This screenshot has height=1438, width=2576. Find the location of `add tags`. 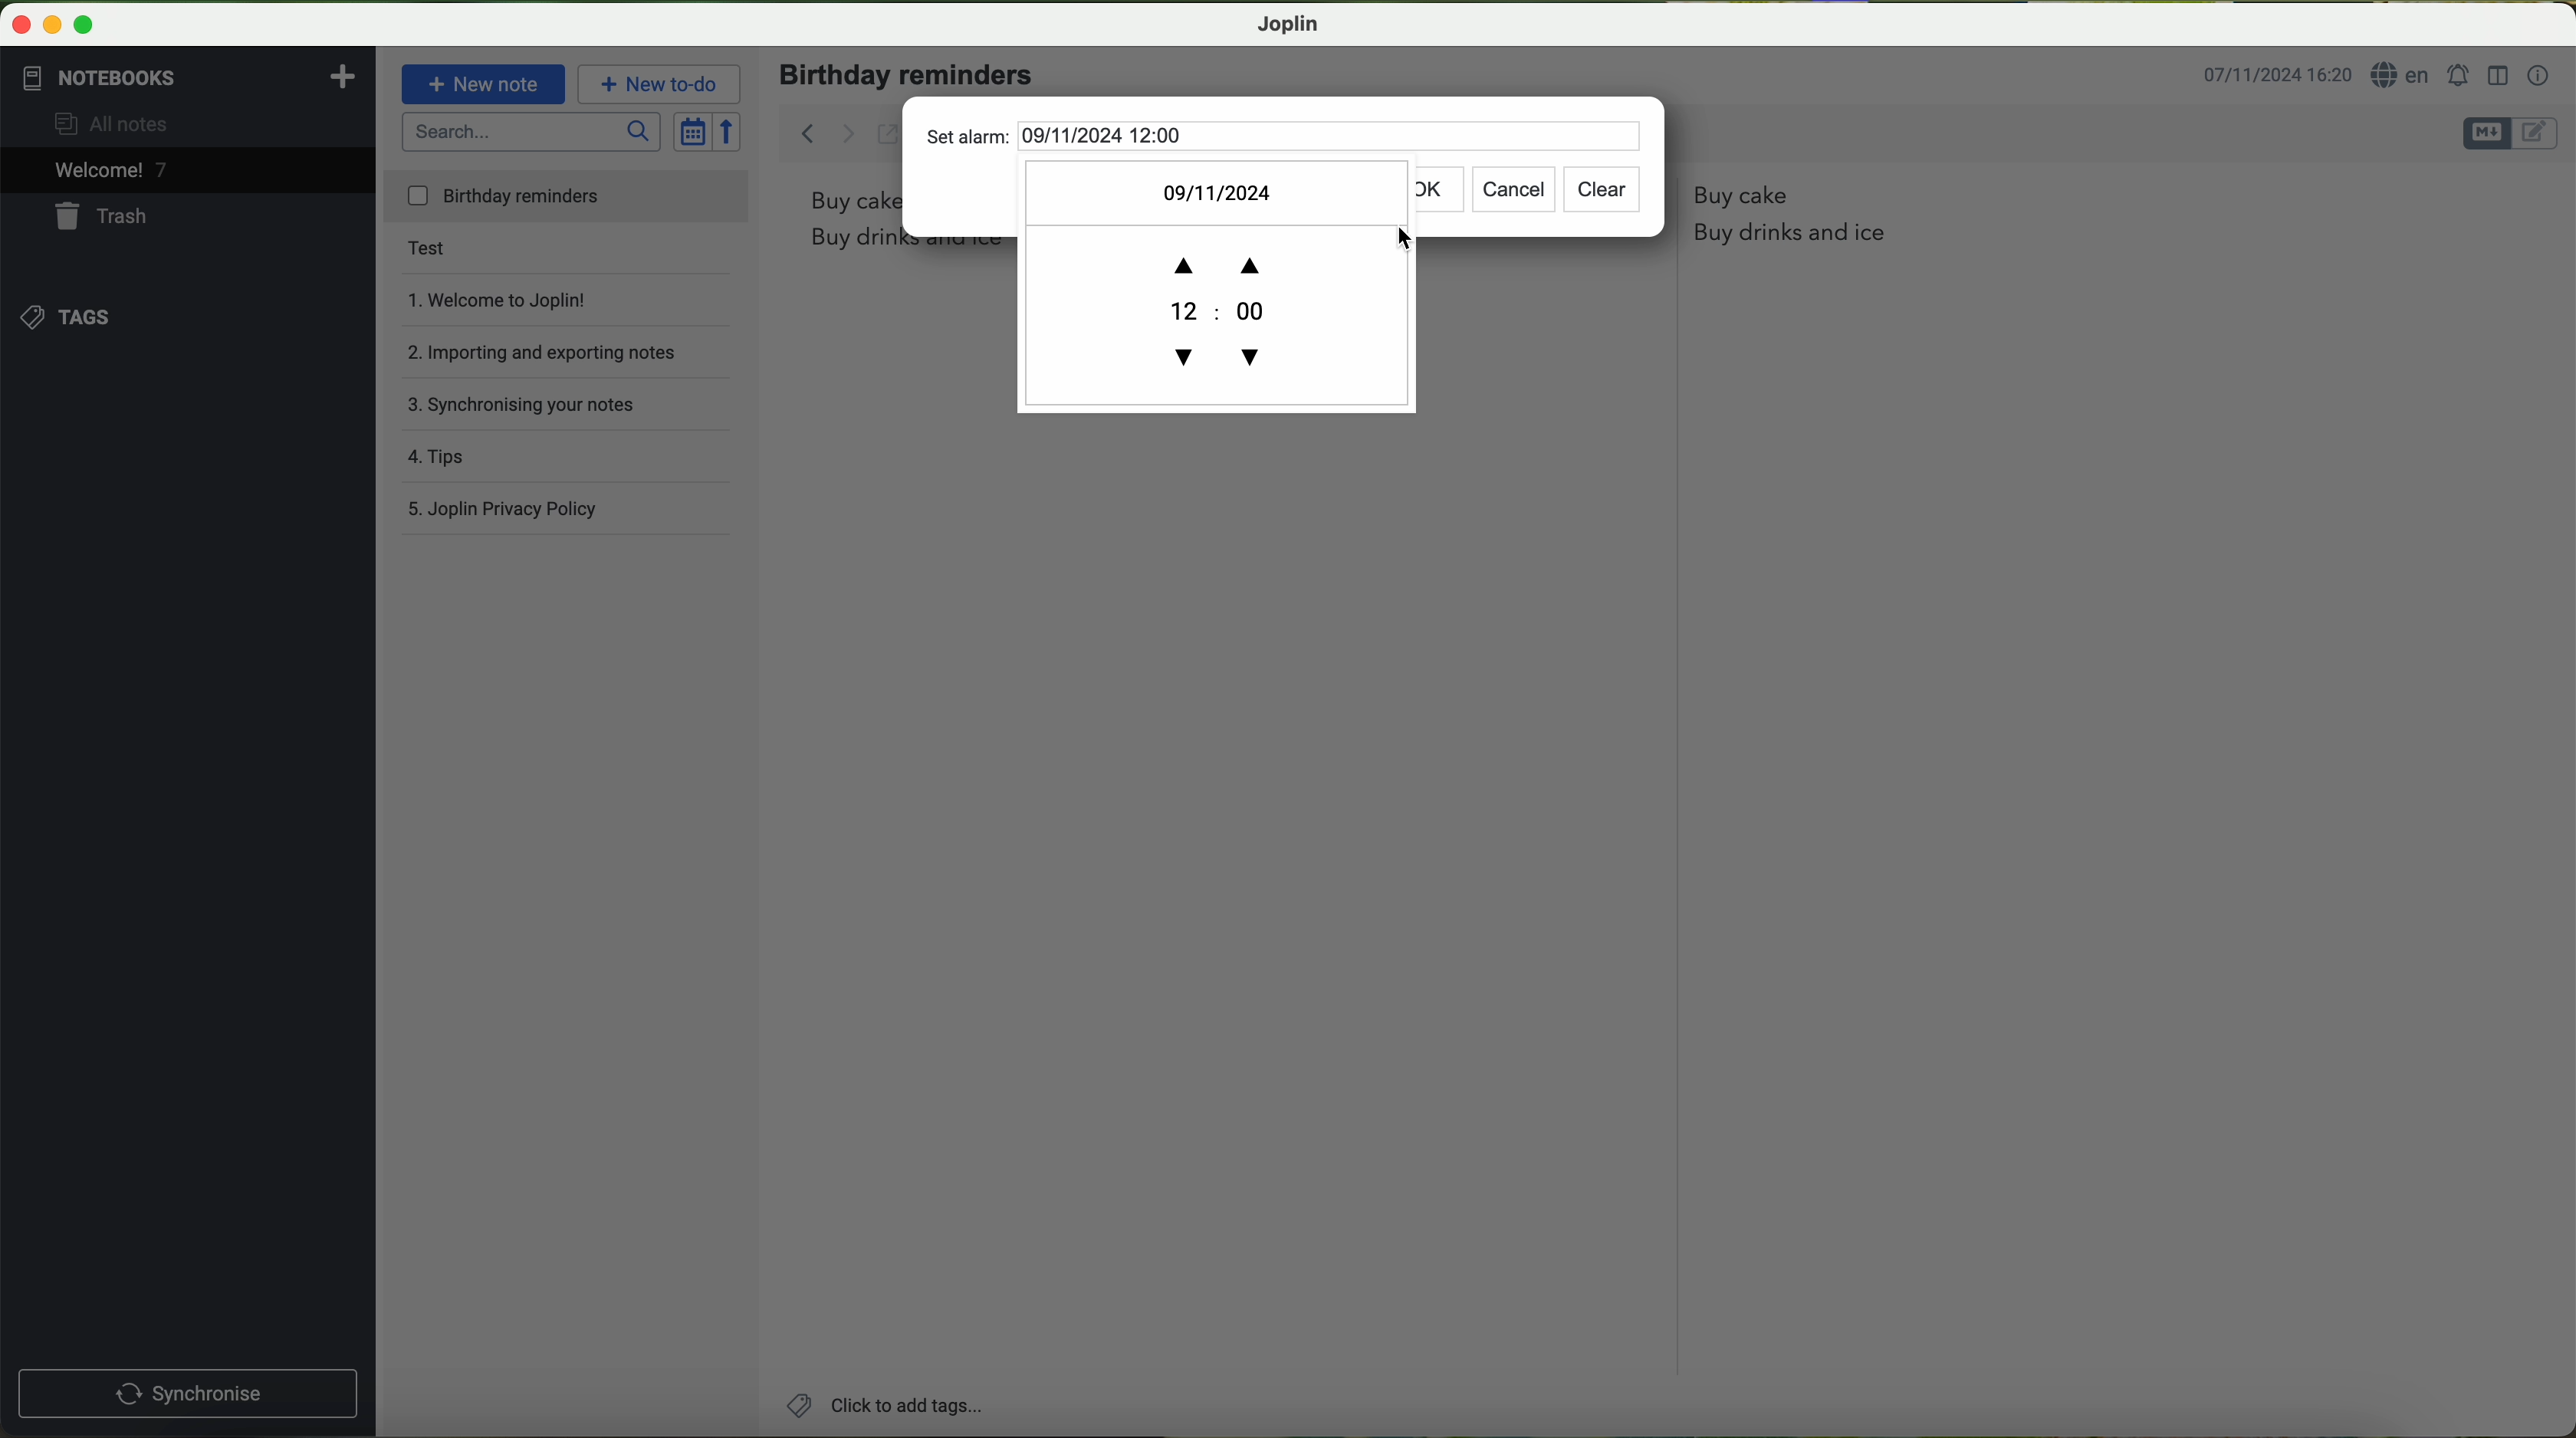

add tags is located at coordinates (890, 1405).